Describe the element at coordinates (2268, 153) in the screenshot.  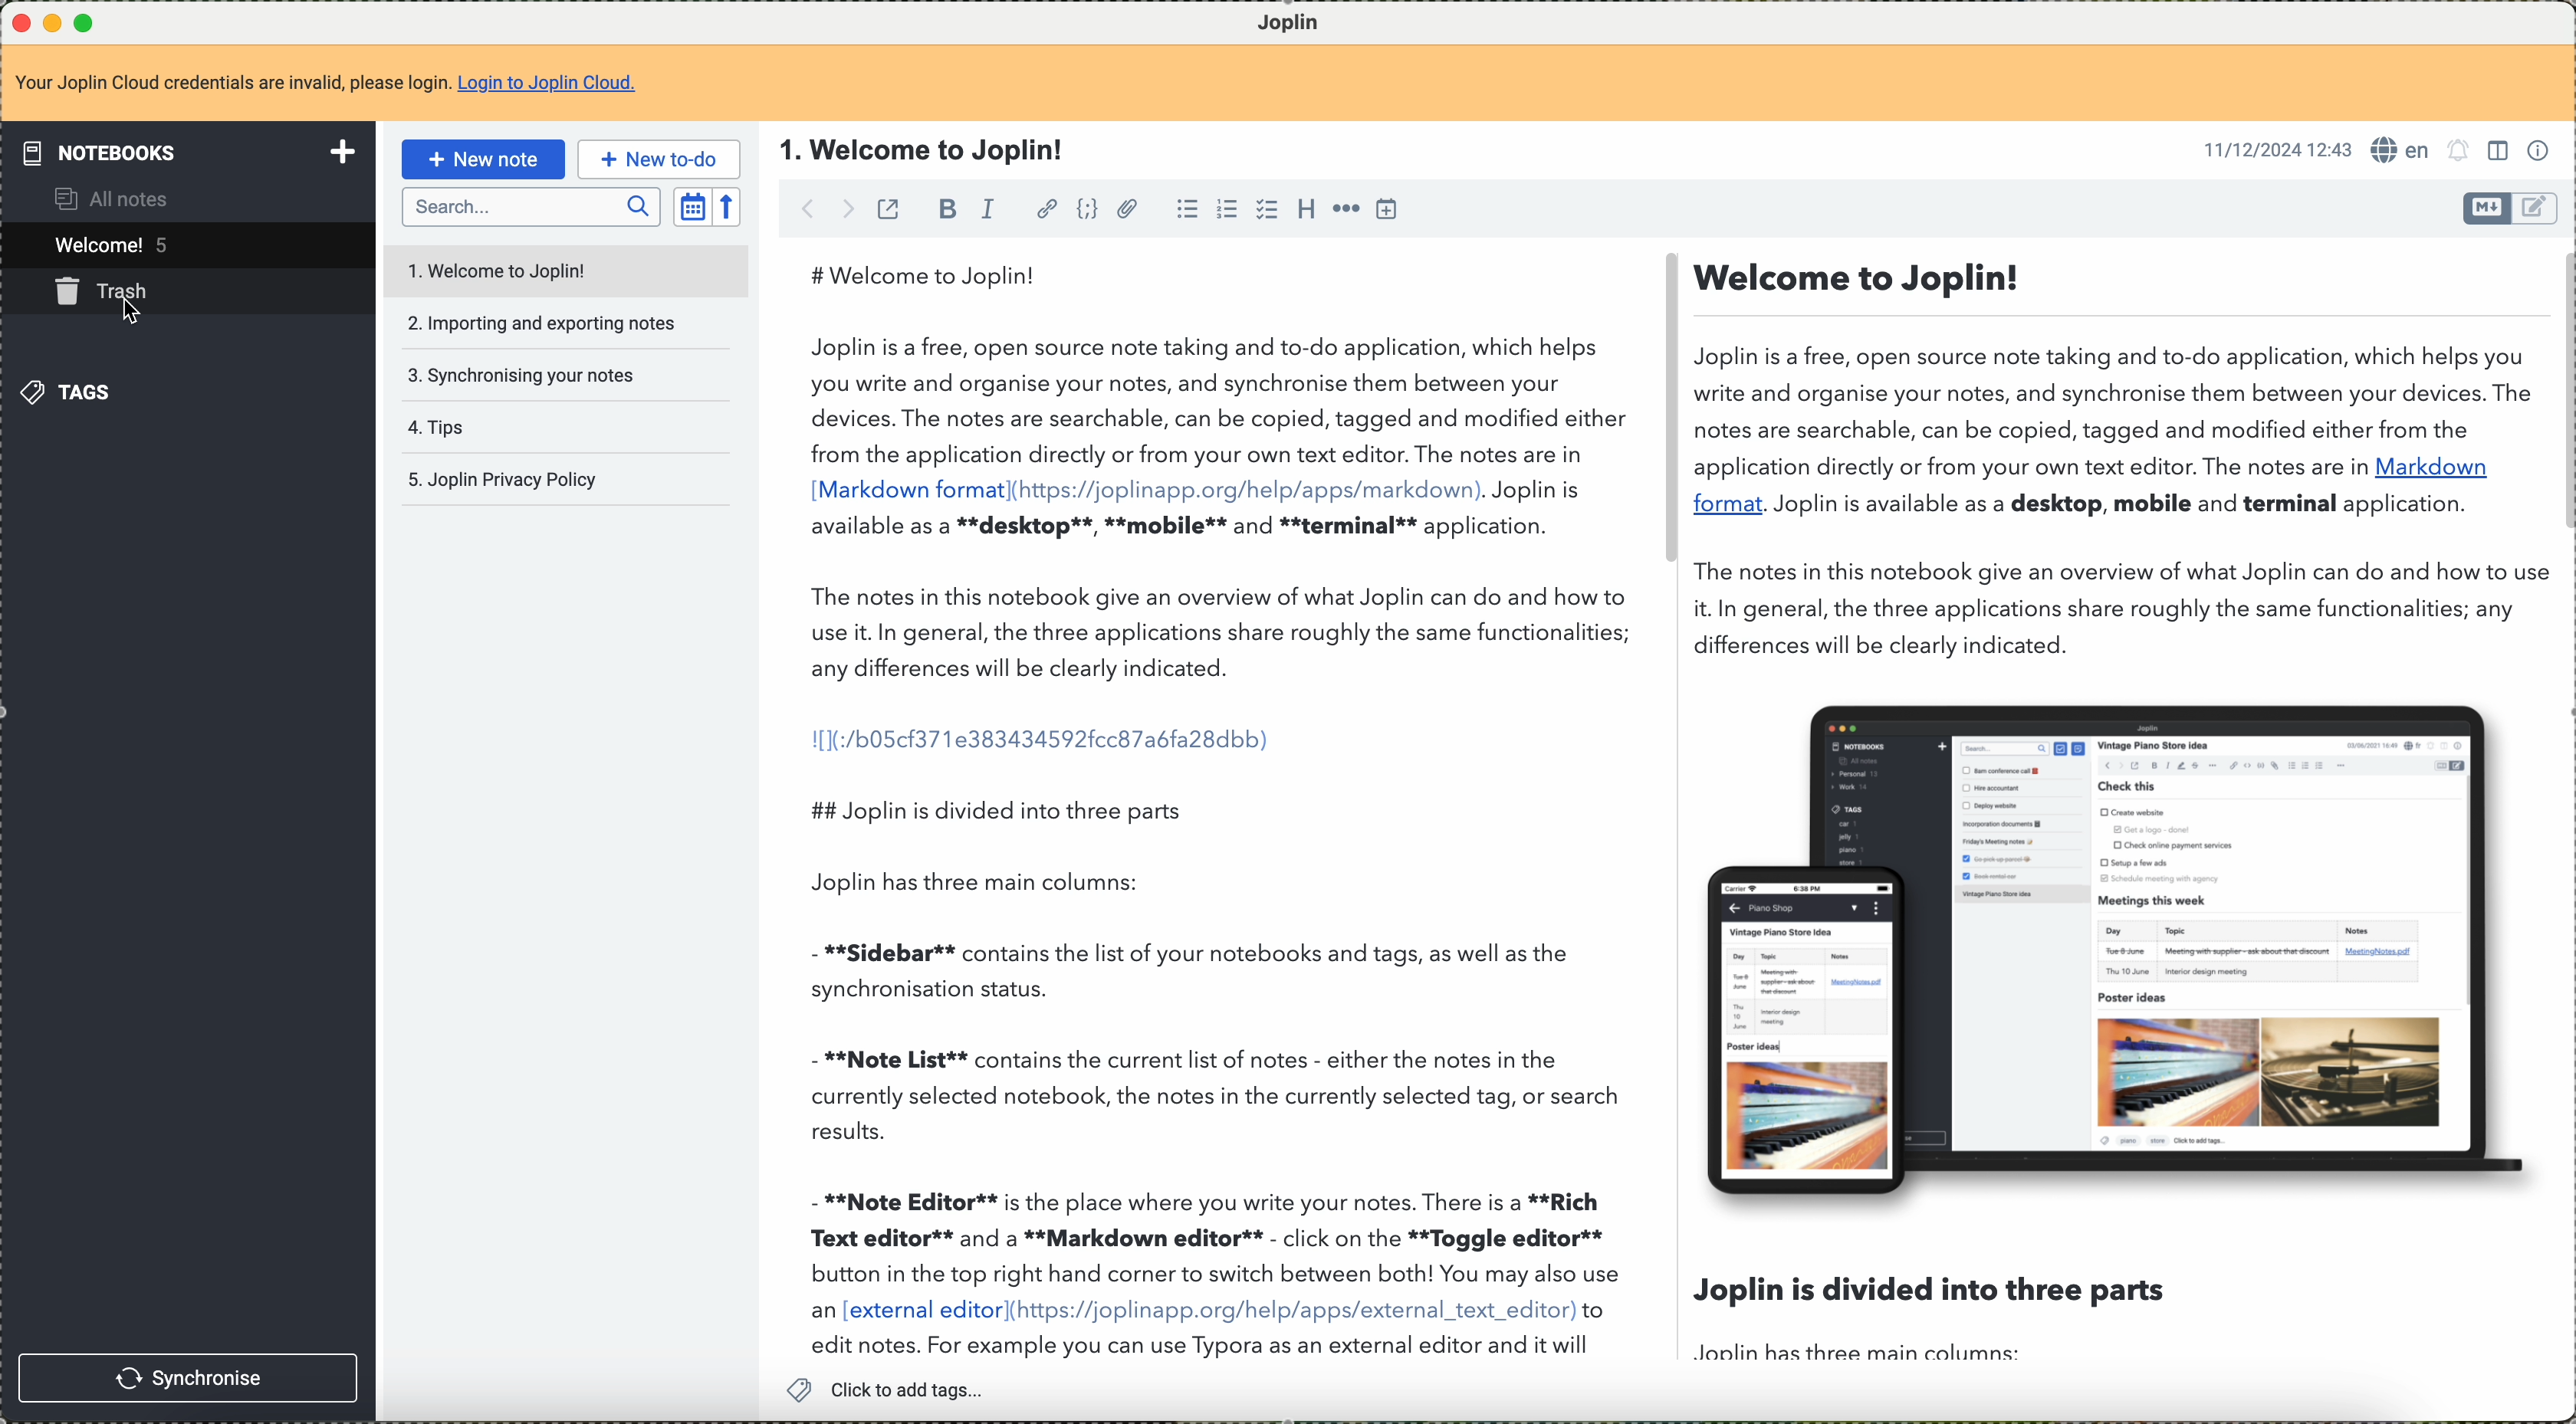
I see `11/12/2024 12:43` at that location.